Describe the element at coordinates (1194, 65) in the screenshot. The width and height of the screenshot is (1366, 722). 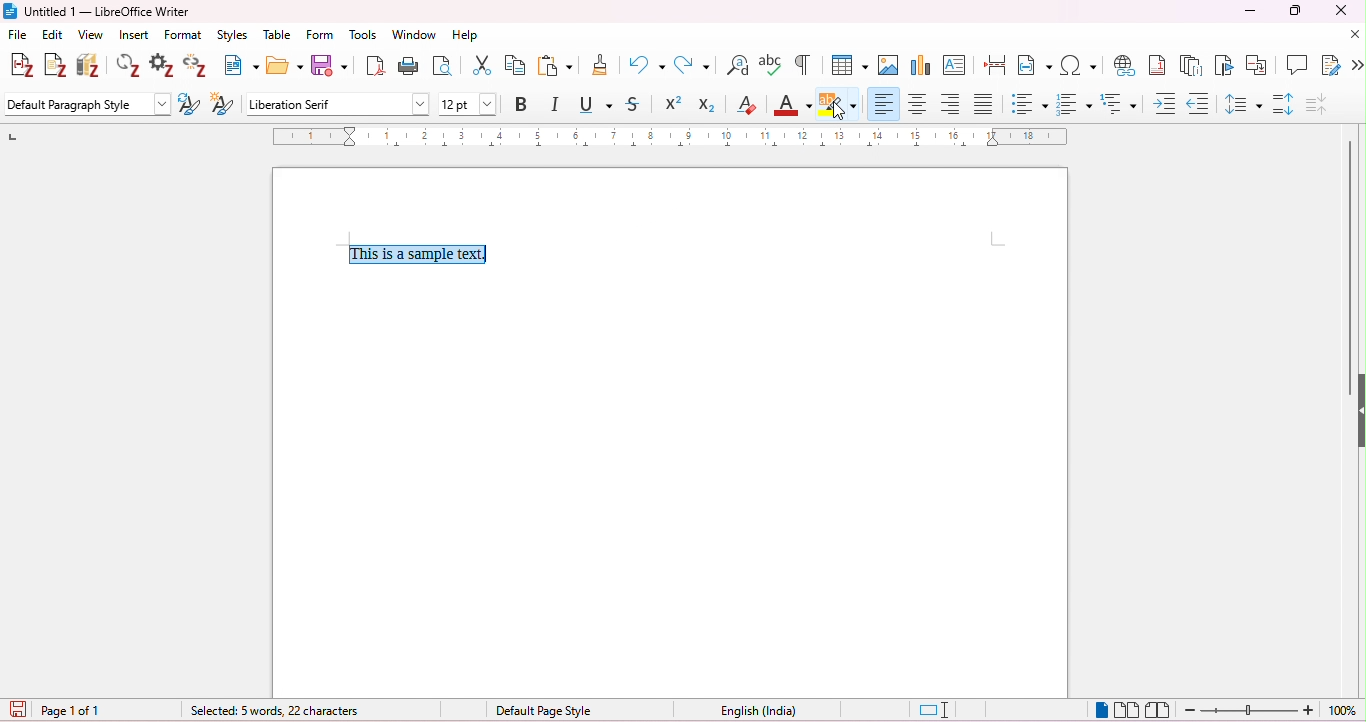
I see `insert end note` at that location.